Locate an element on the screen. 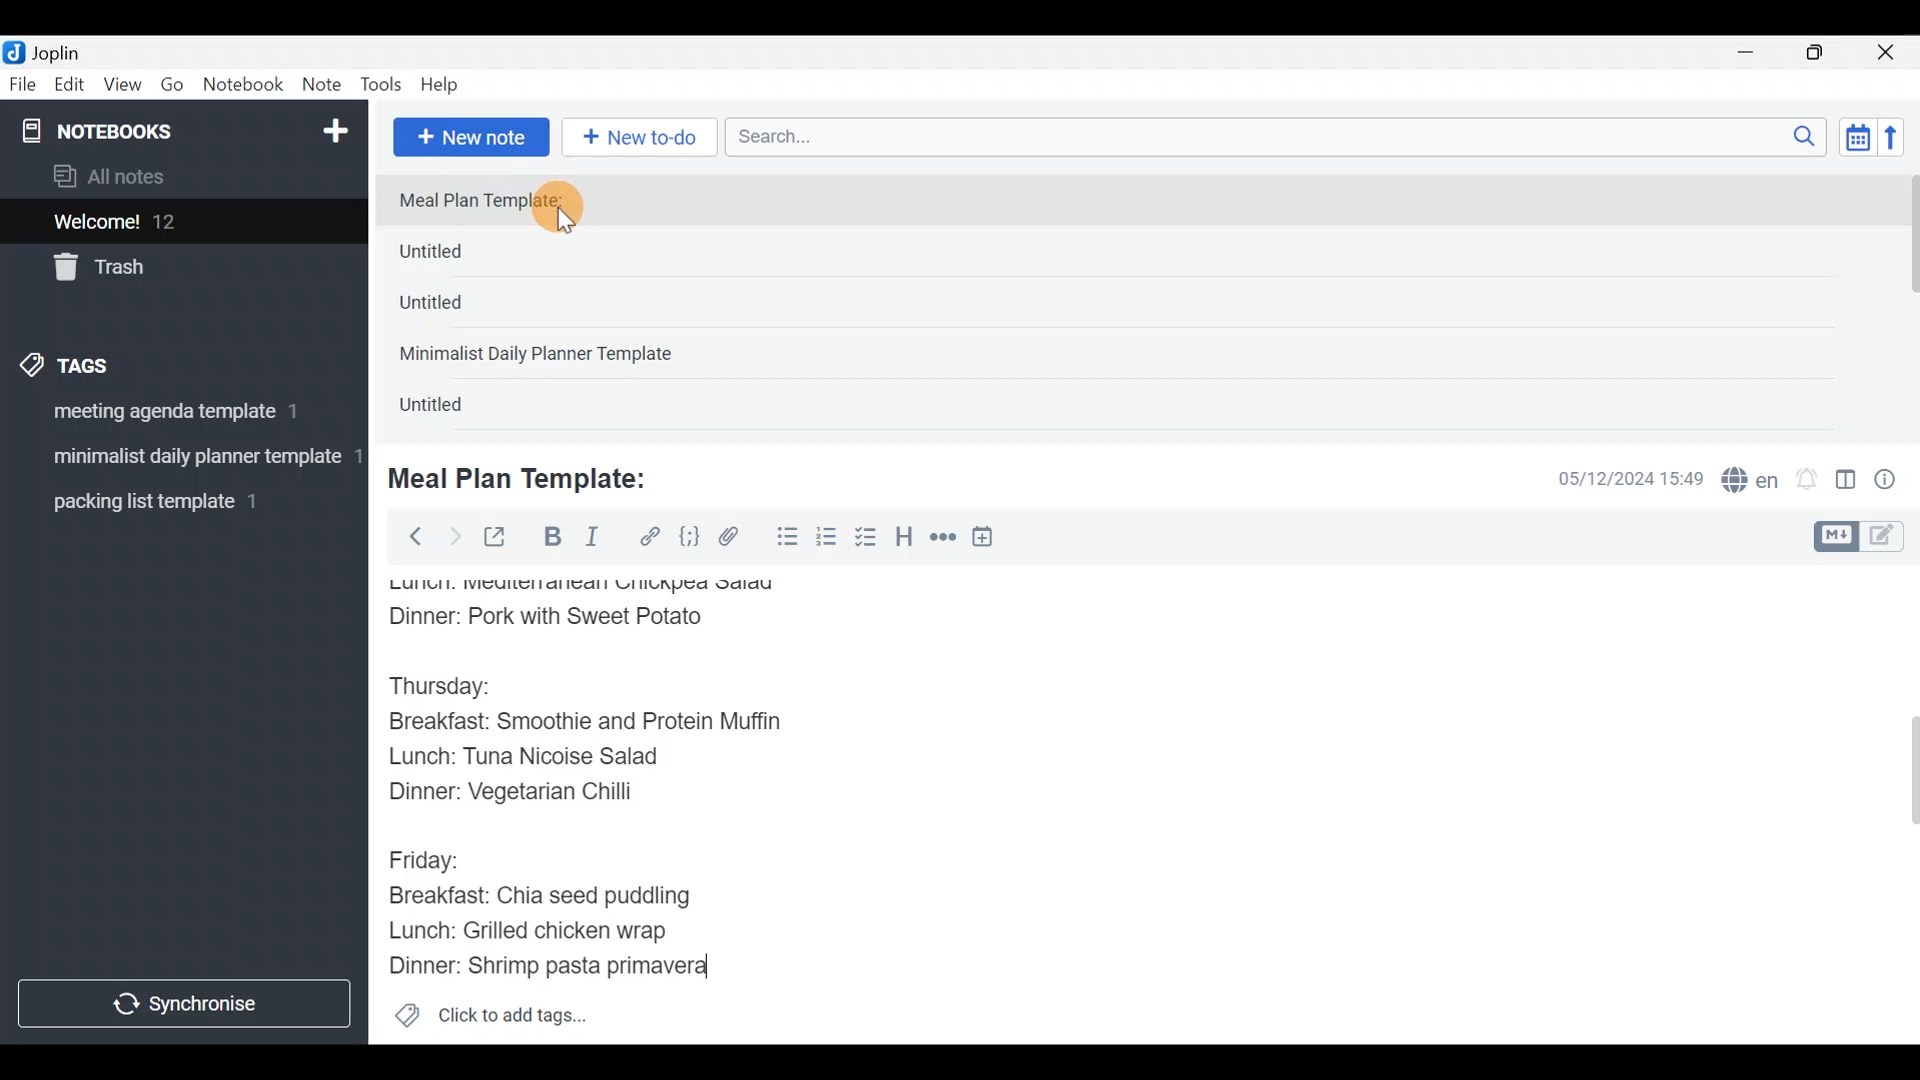 Image resolution: width=1920 pixels, height=1080 pixels. Search bar is located at coordinates (1281, 134).